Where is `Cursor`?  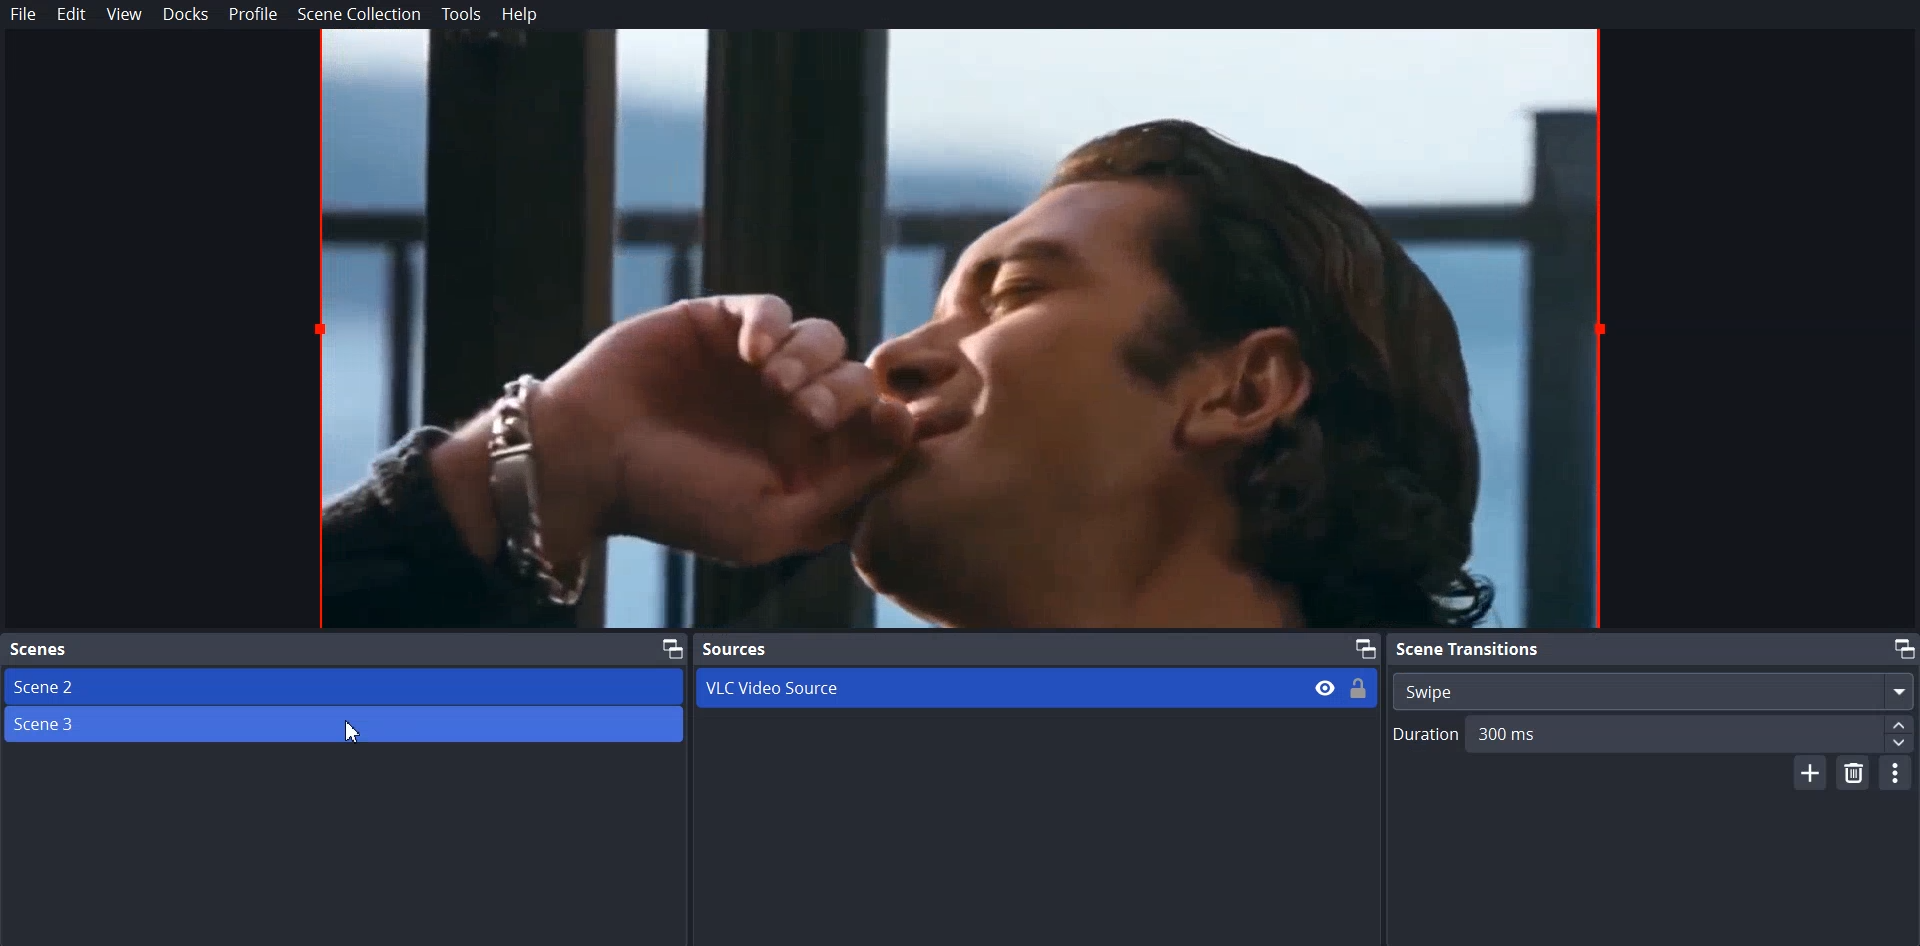 Cursor is located at coordinates (357, 731).